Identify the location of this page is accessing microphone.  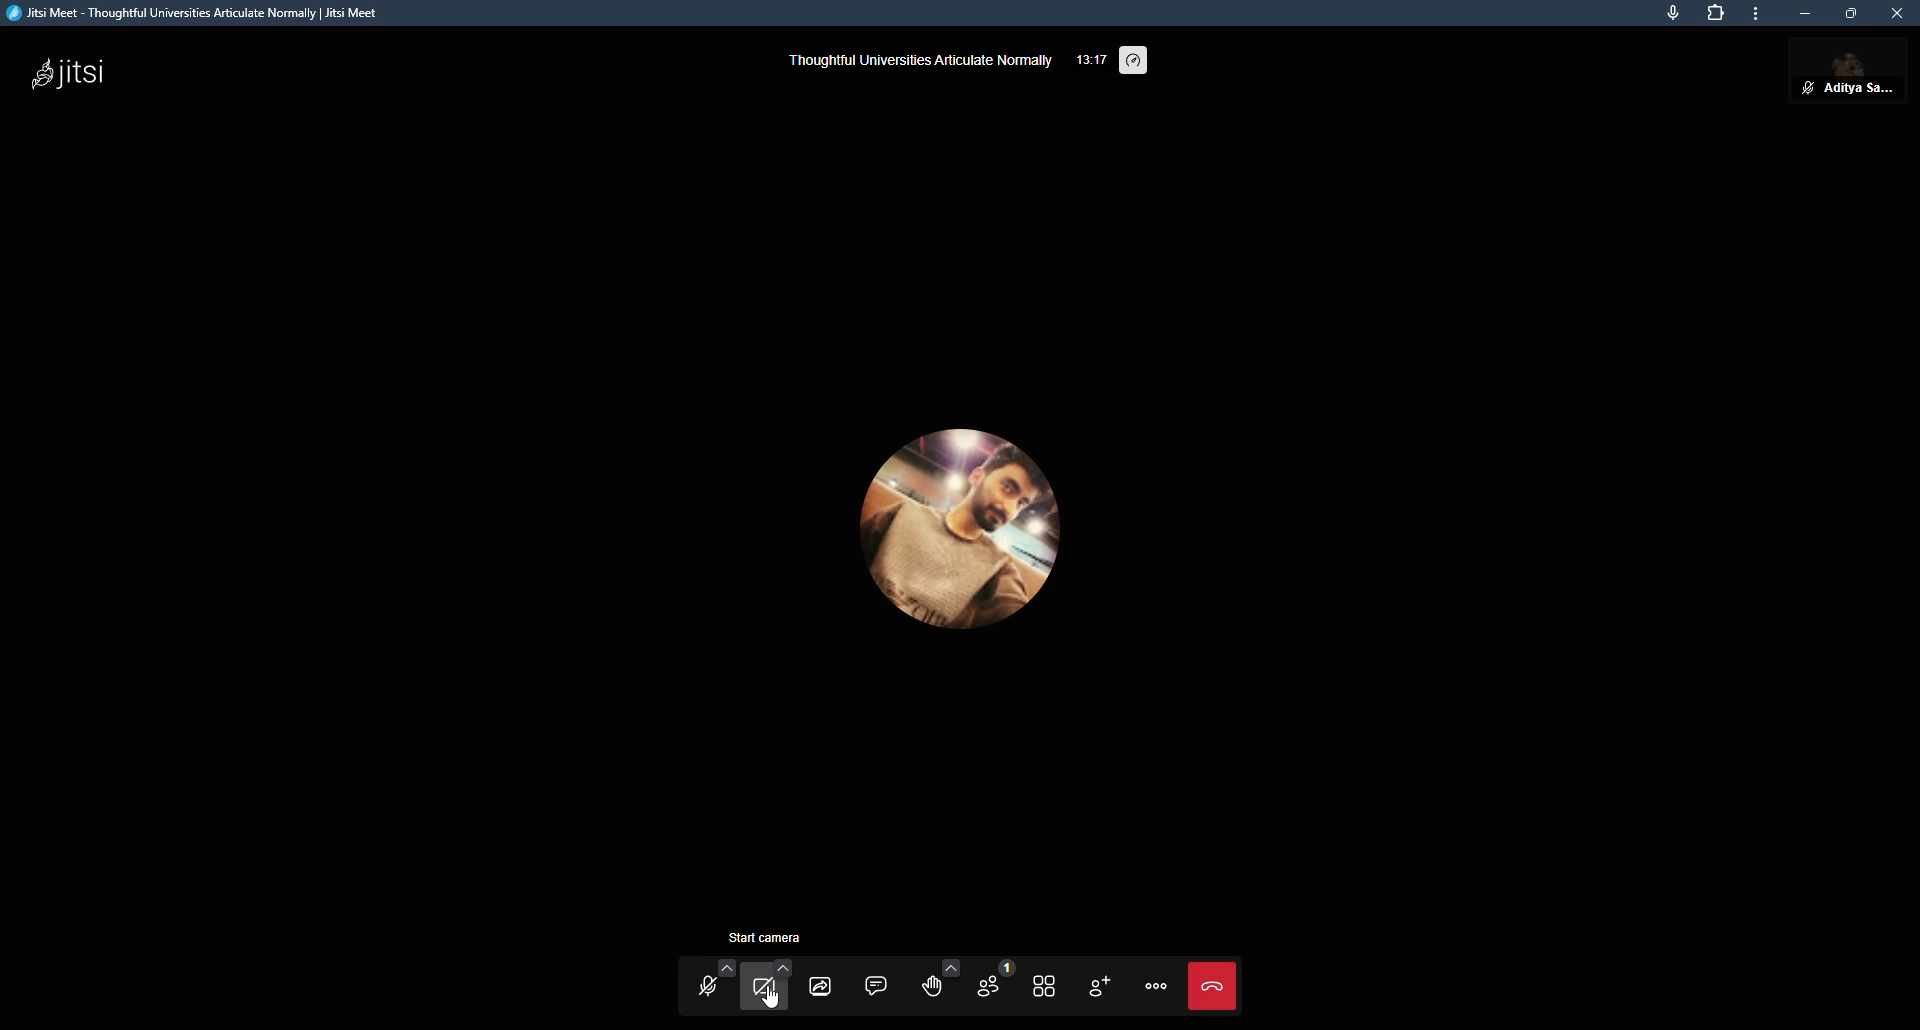
(1669, 14).